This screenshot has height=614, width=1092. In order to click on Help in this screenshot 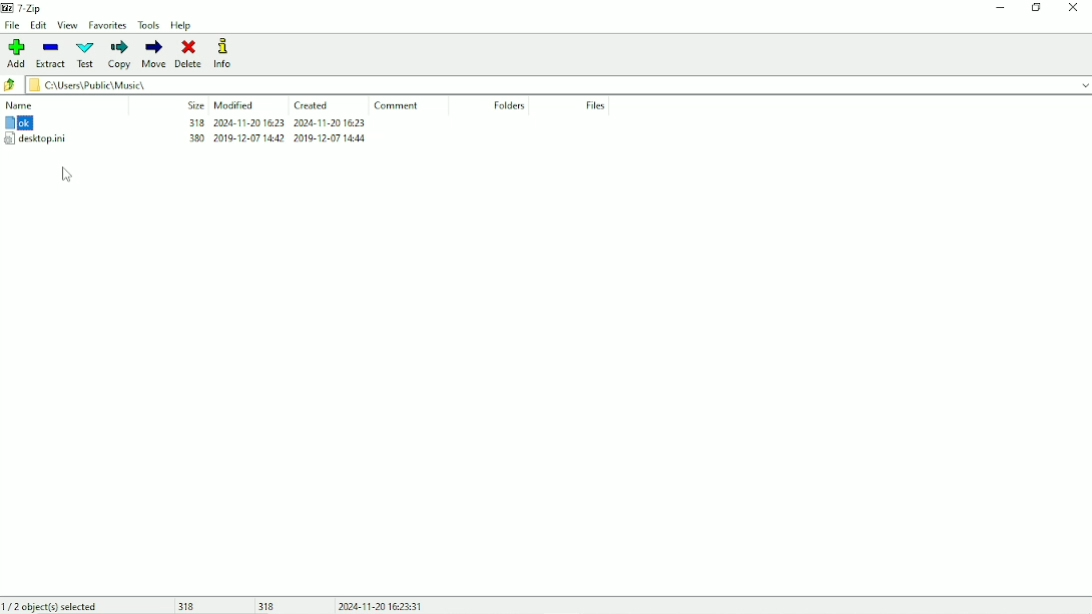, I will do `click(182, 26)`.